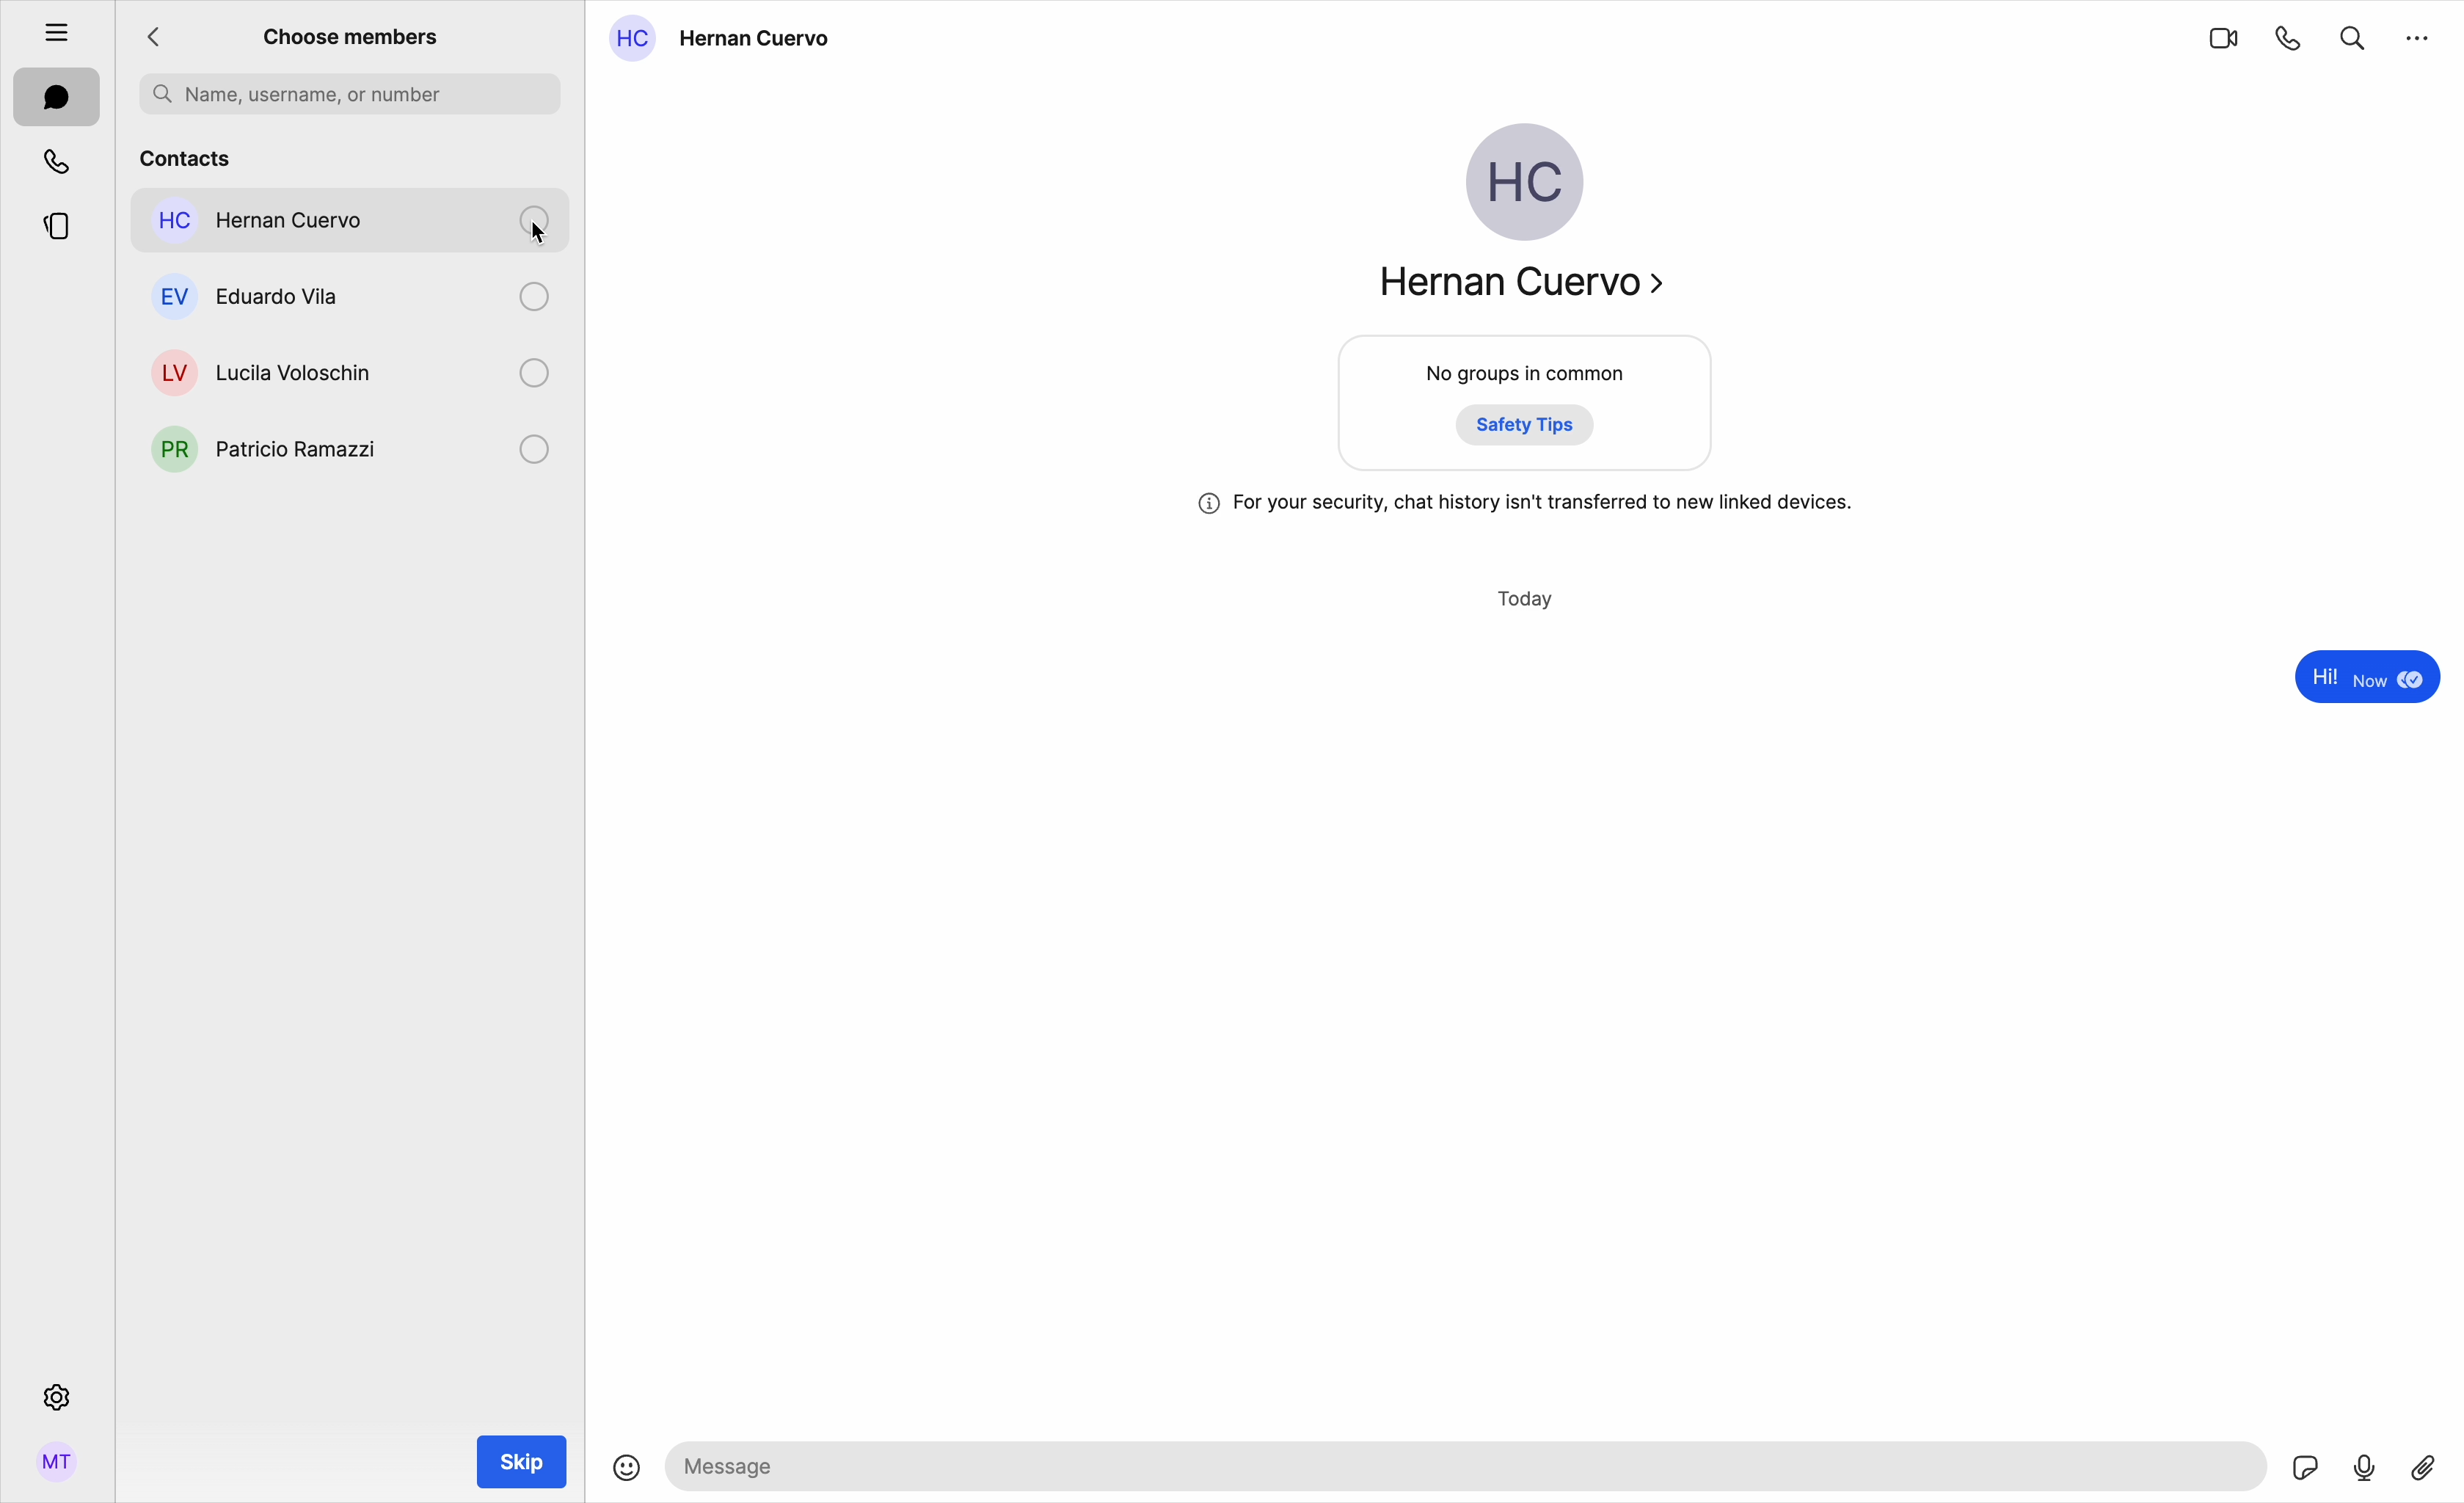  What do you see at coordinates (1526, 504) in the screenshot?
I see `safety message` at bounding box center [1526, 504].